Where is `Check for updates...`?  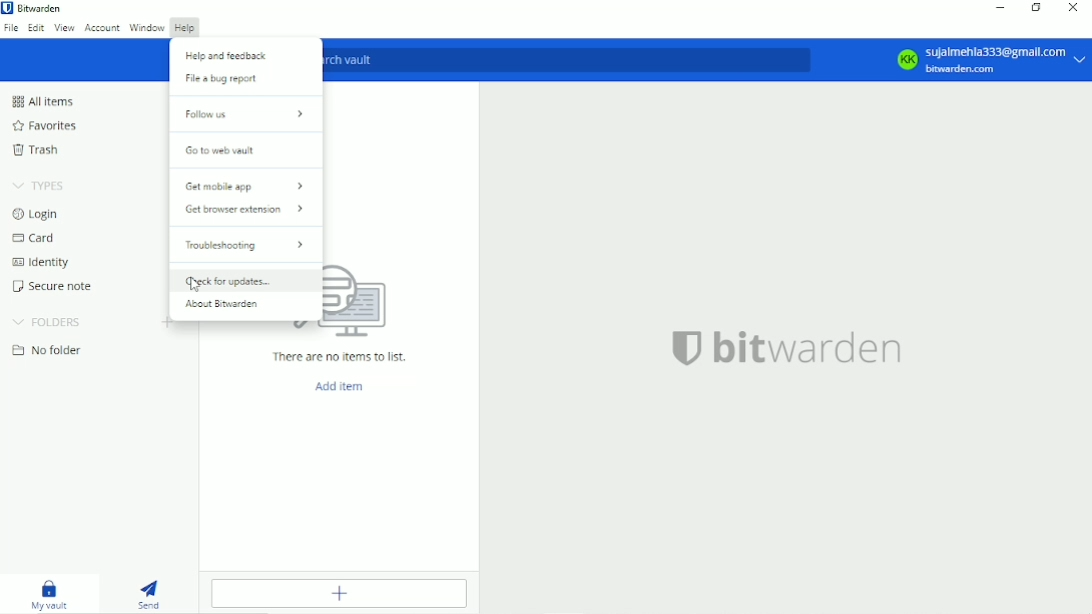
Check for updates... is located at coordinates (230, 283).